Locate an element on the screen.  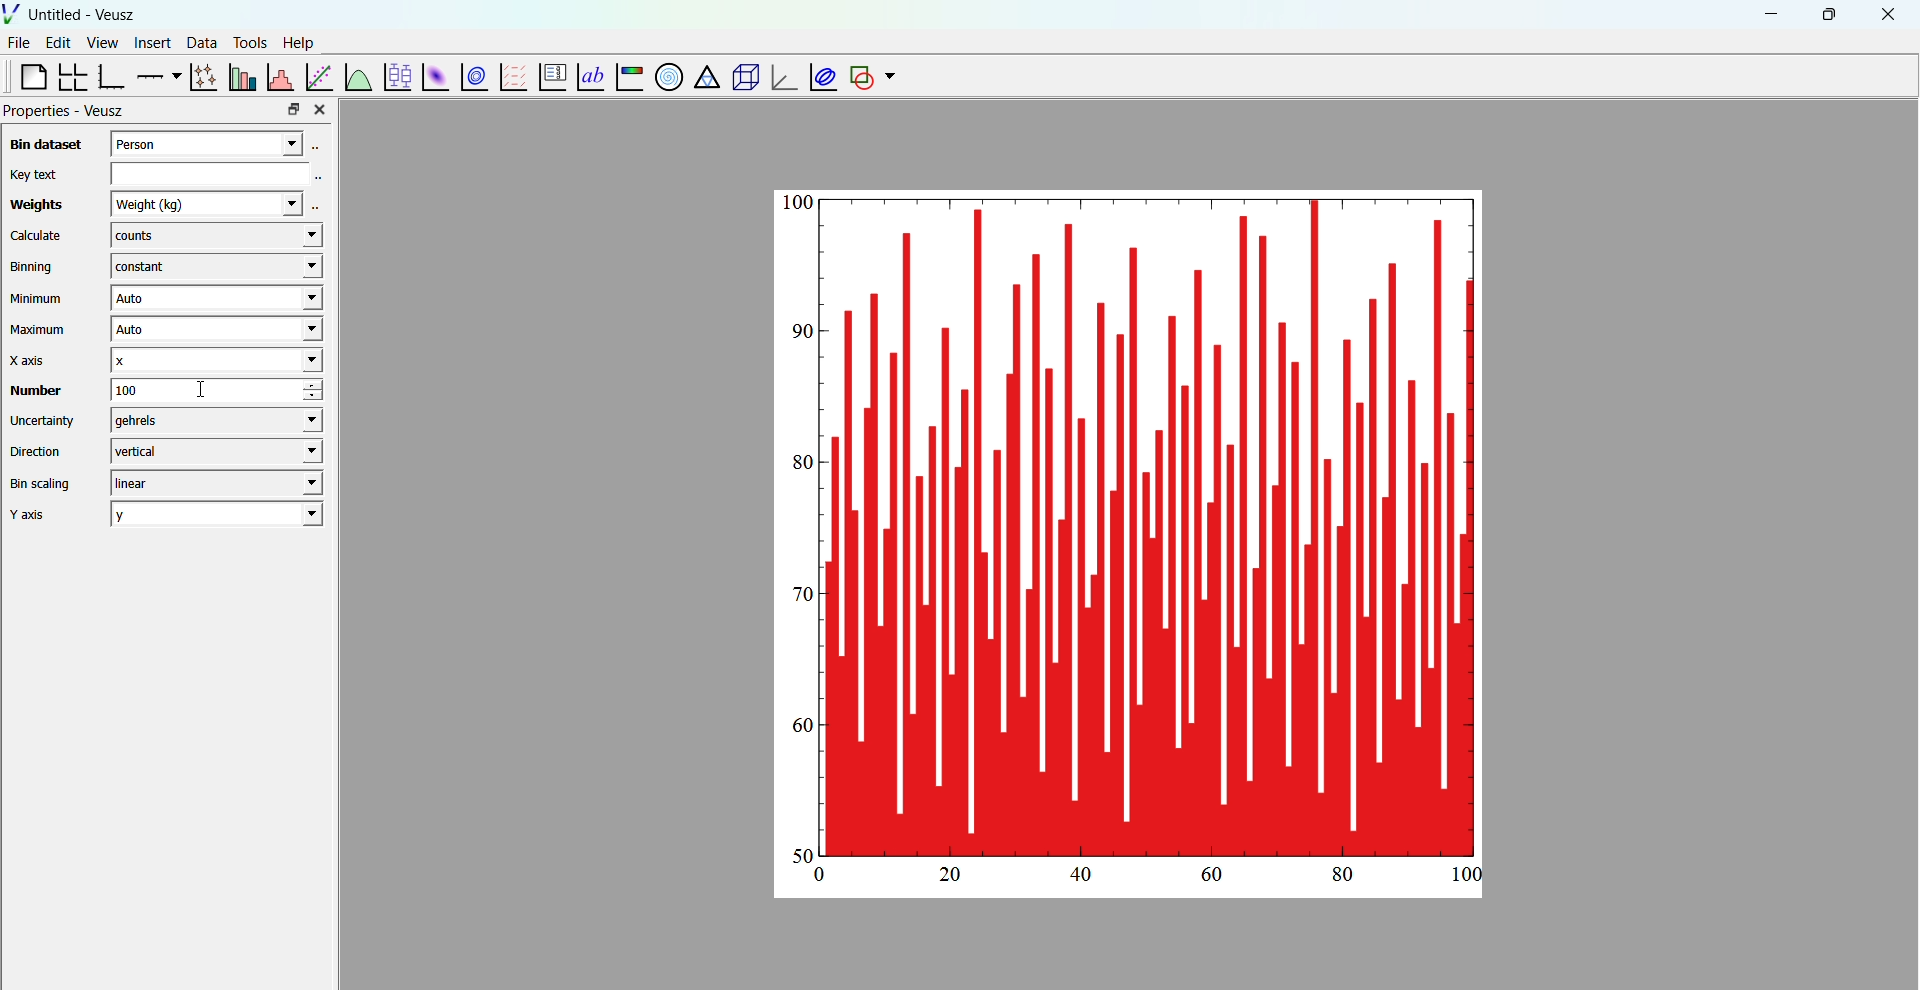
plot points with lines and errorbars is located at coordinates (201, 77).